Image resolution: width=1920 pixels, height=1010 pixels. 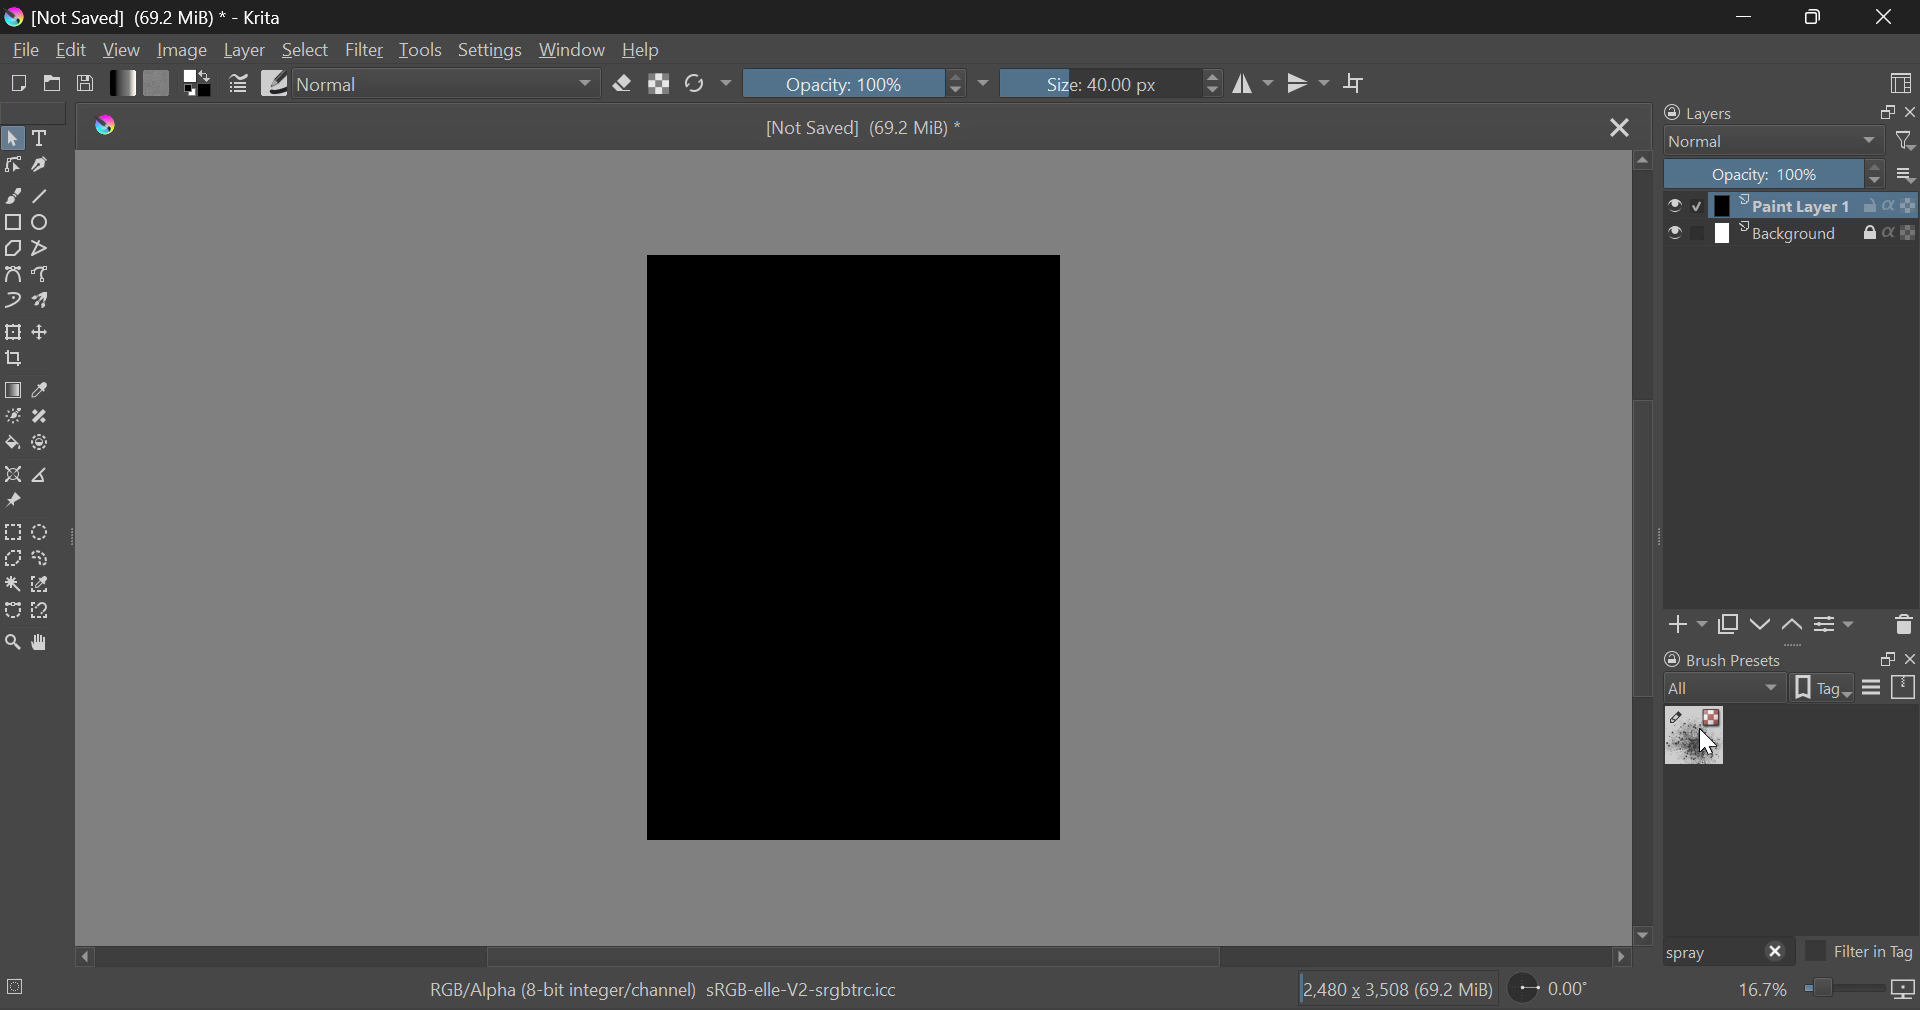 What do you see at coordinates (1890, 206) in the screenshot?
I see `actions` at bounding box center [1890, 206].